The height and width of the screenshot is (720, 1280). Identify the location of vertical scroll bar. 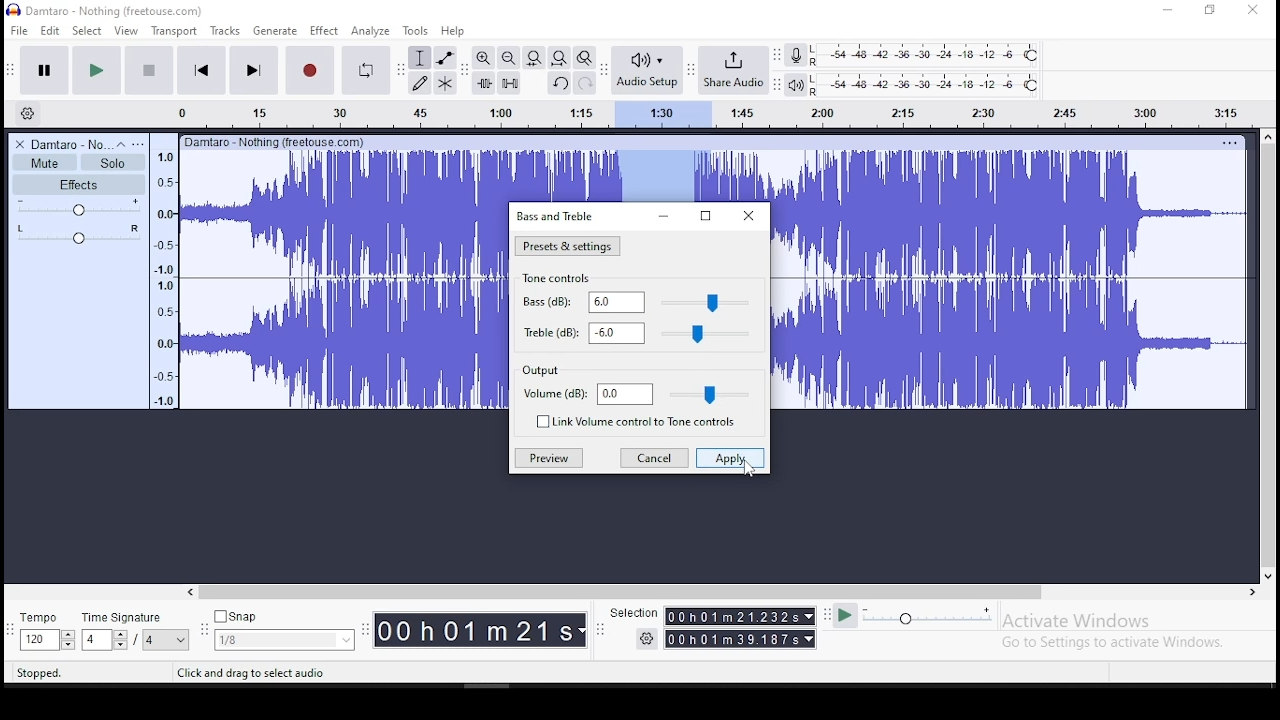
(1271, 353).